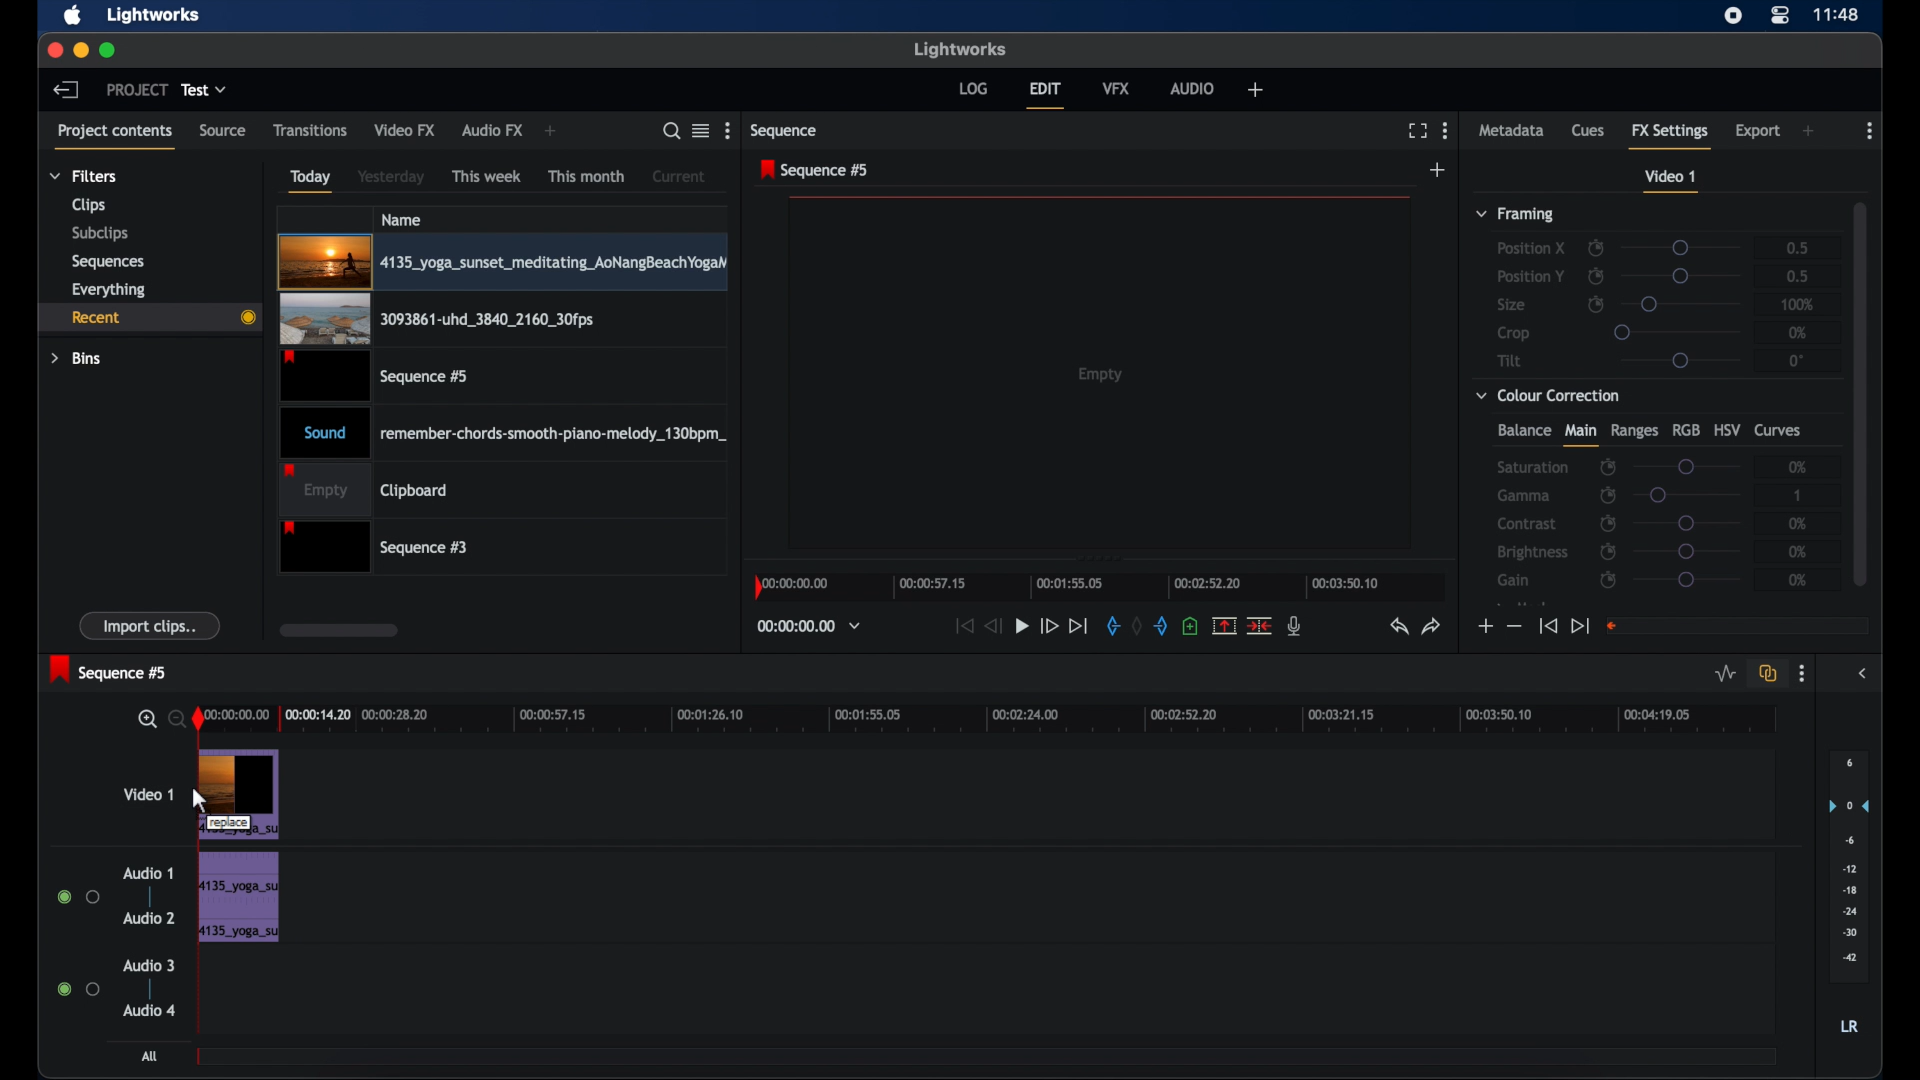 This screenshot has width=1920, height=1080. I want to click on audio 1, so click(148, 873).